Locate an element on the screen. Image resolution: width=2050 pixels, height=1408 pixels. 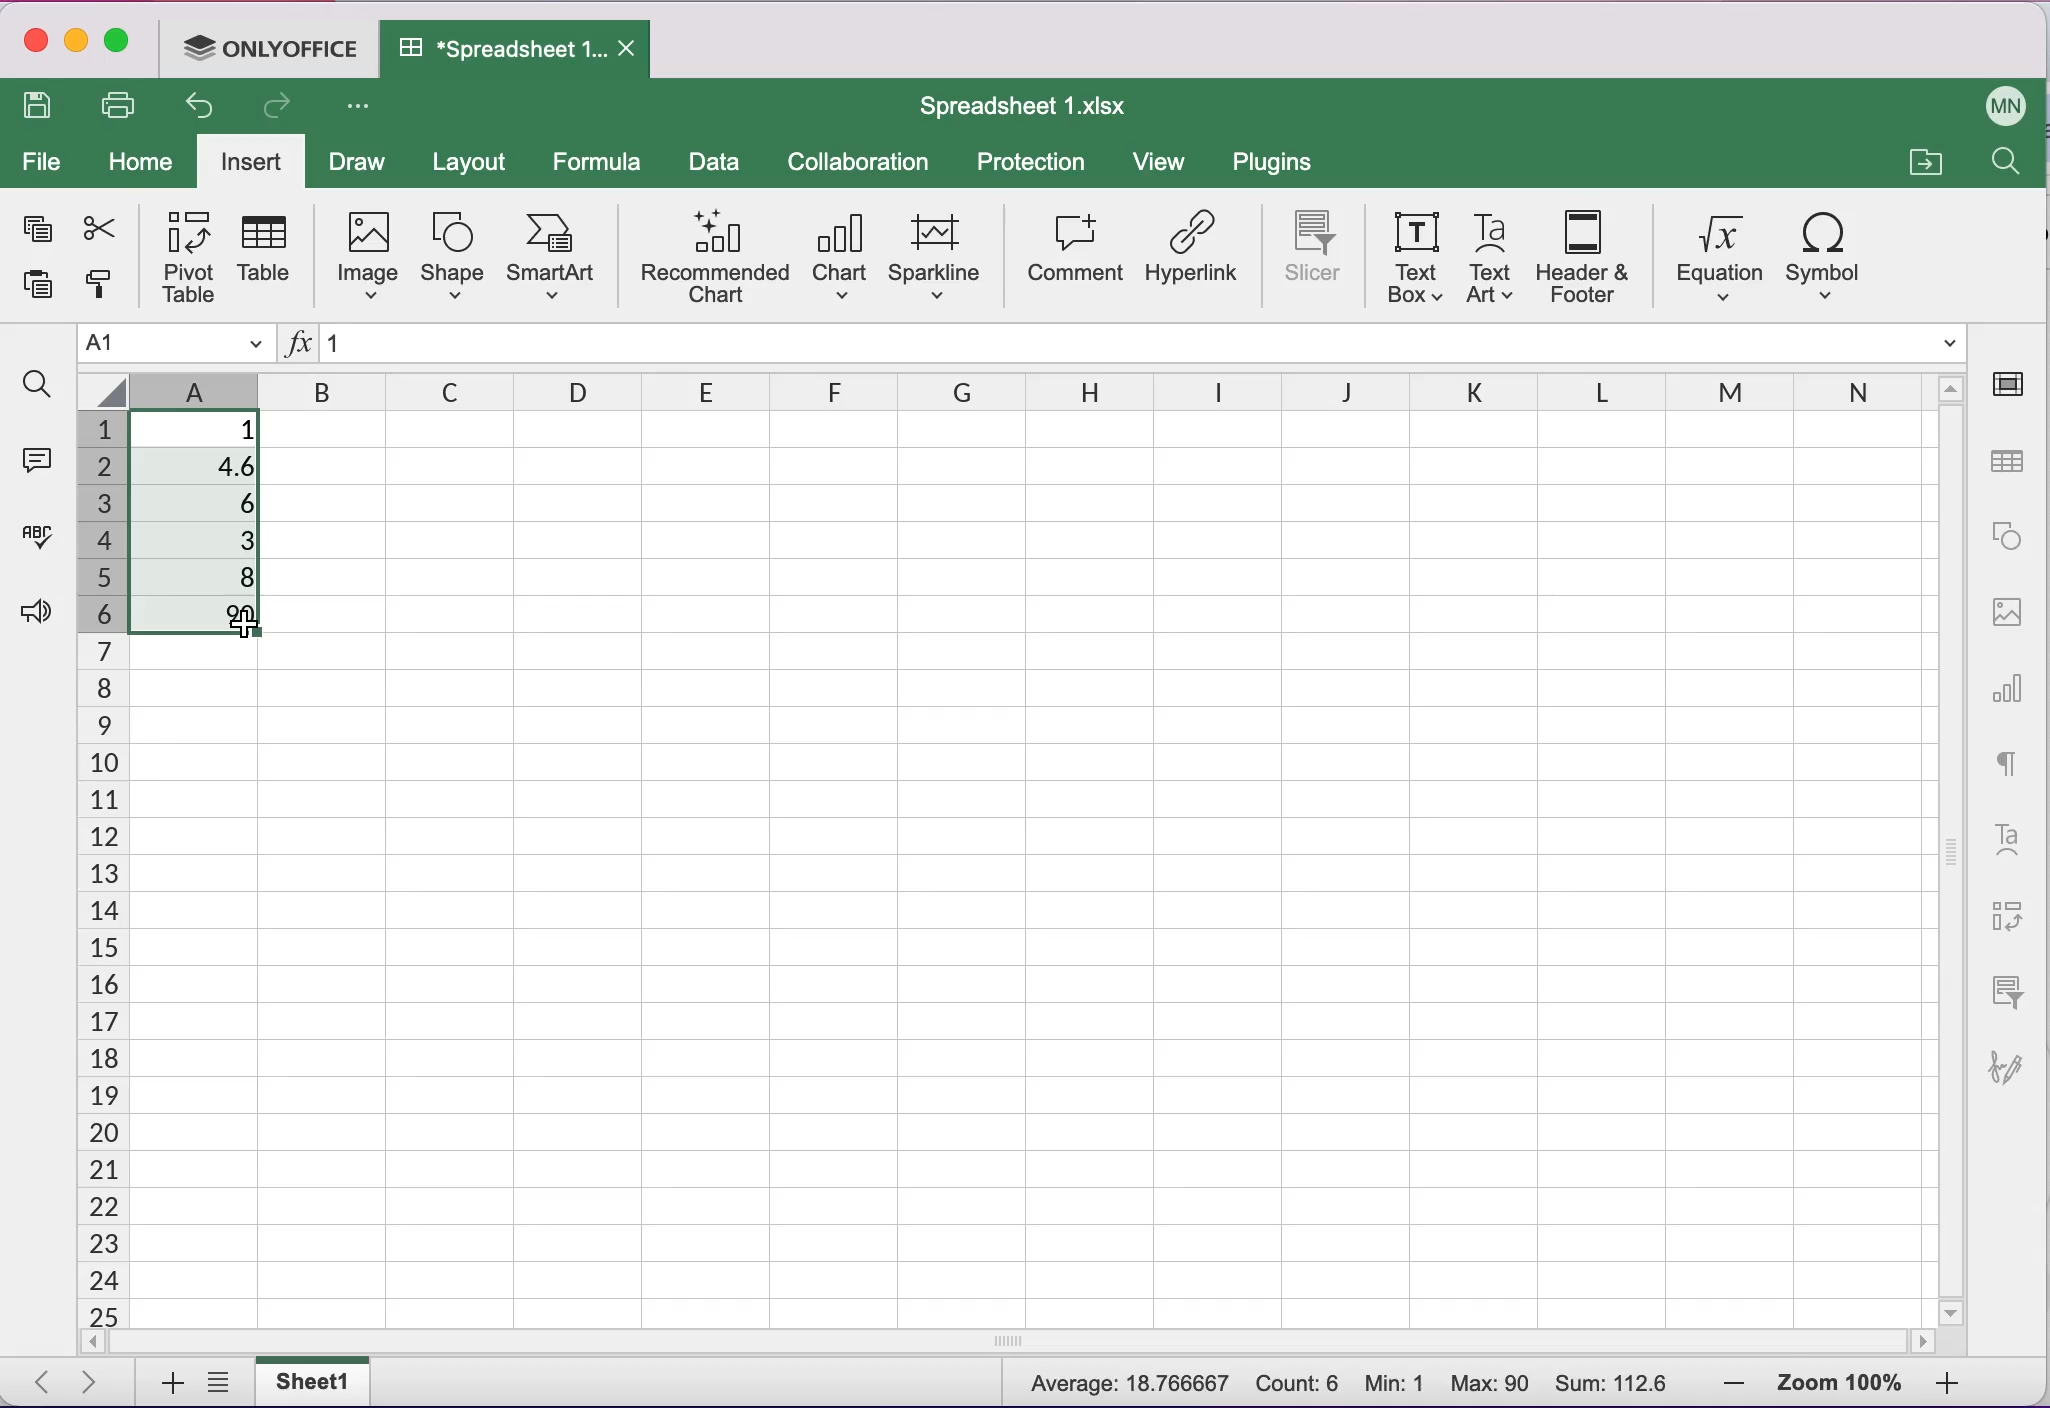
Cells is located at coordinates (1111, 871).